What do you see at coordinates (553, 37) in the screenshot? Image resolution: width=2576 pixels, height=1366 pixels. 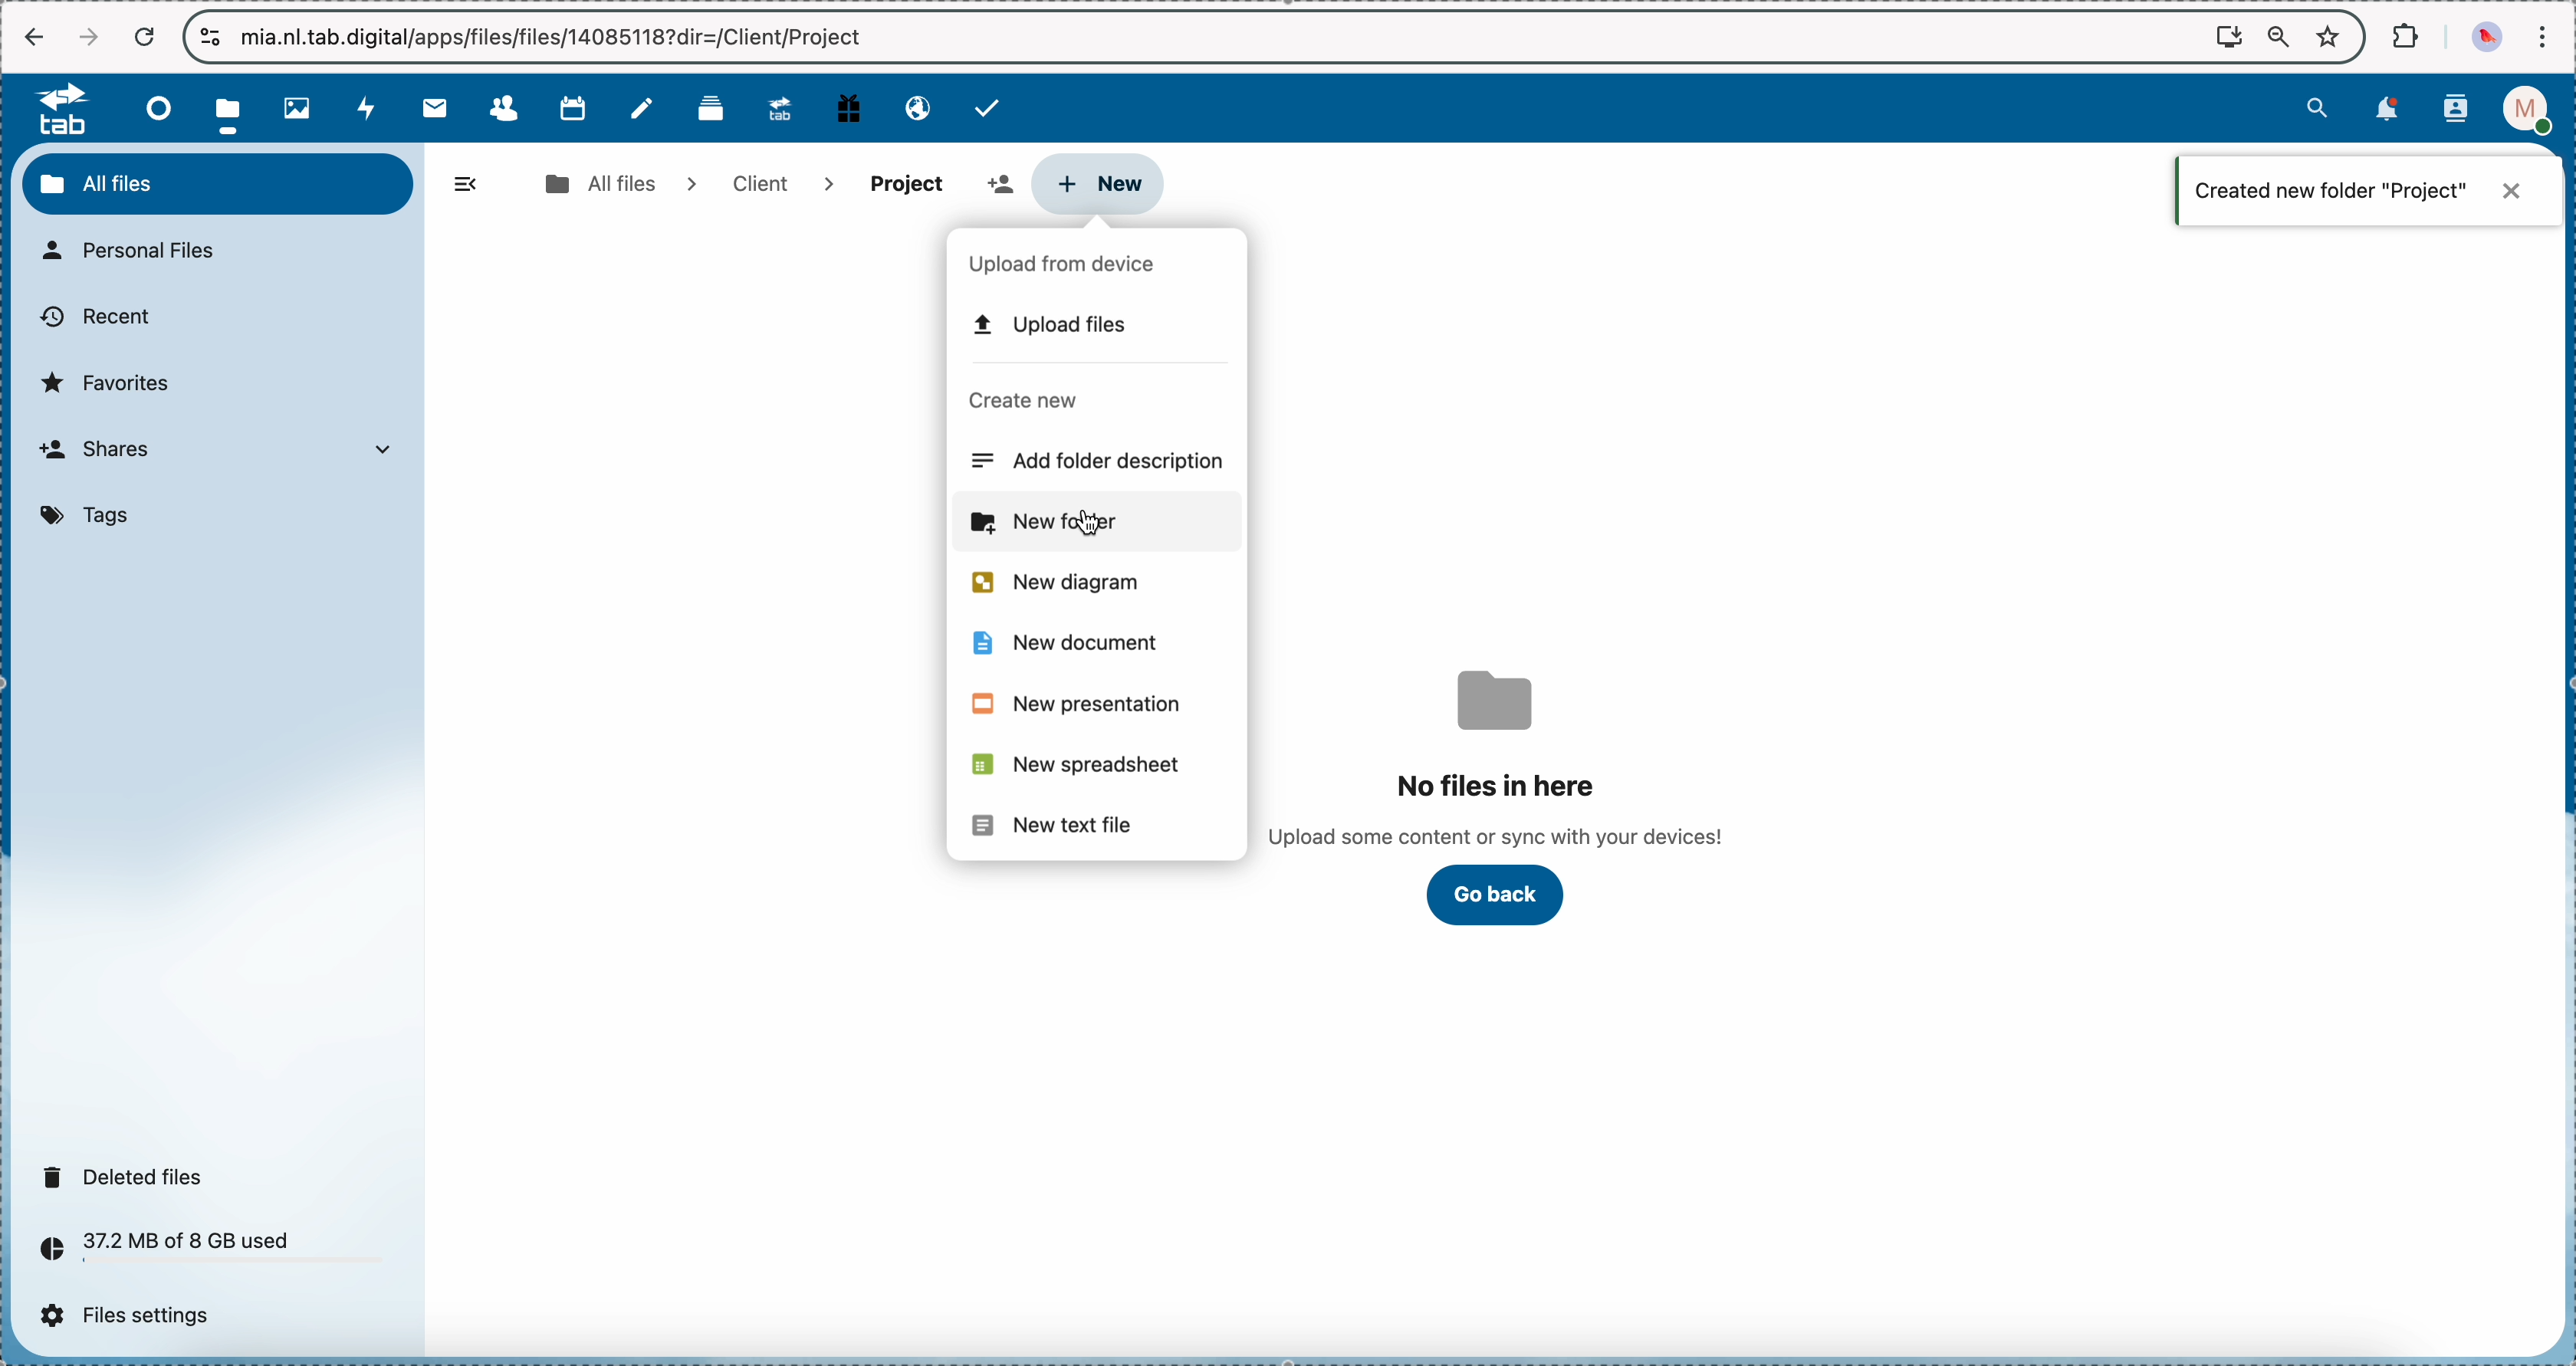 I see `url` at bounding box center [553, 37].